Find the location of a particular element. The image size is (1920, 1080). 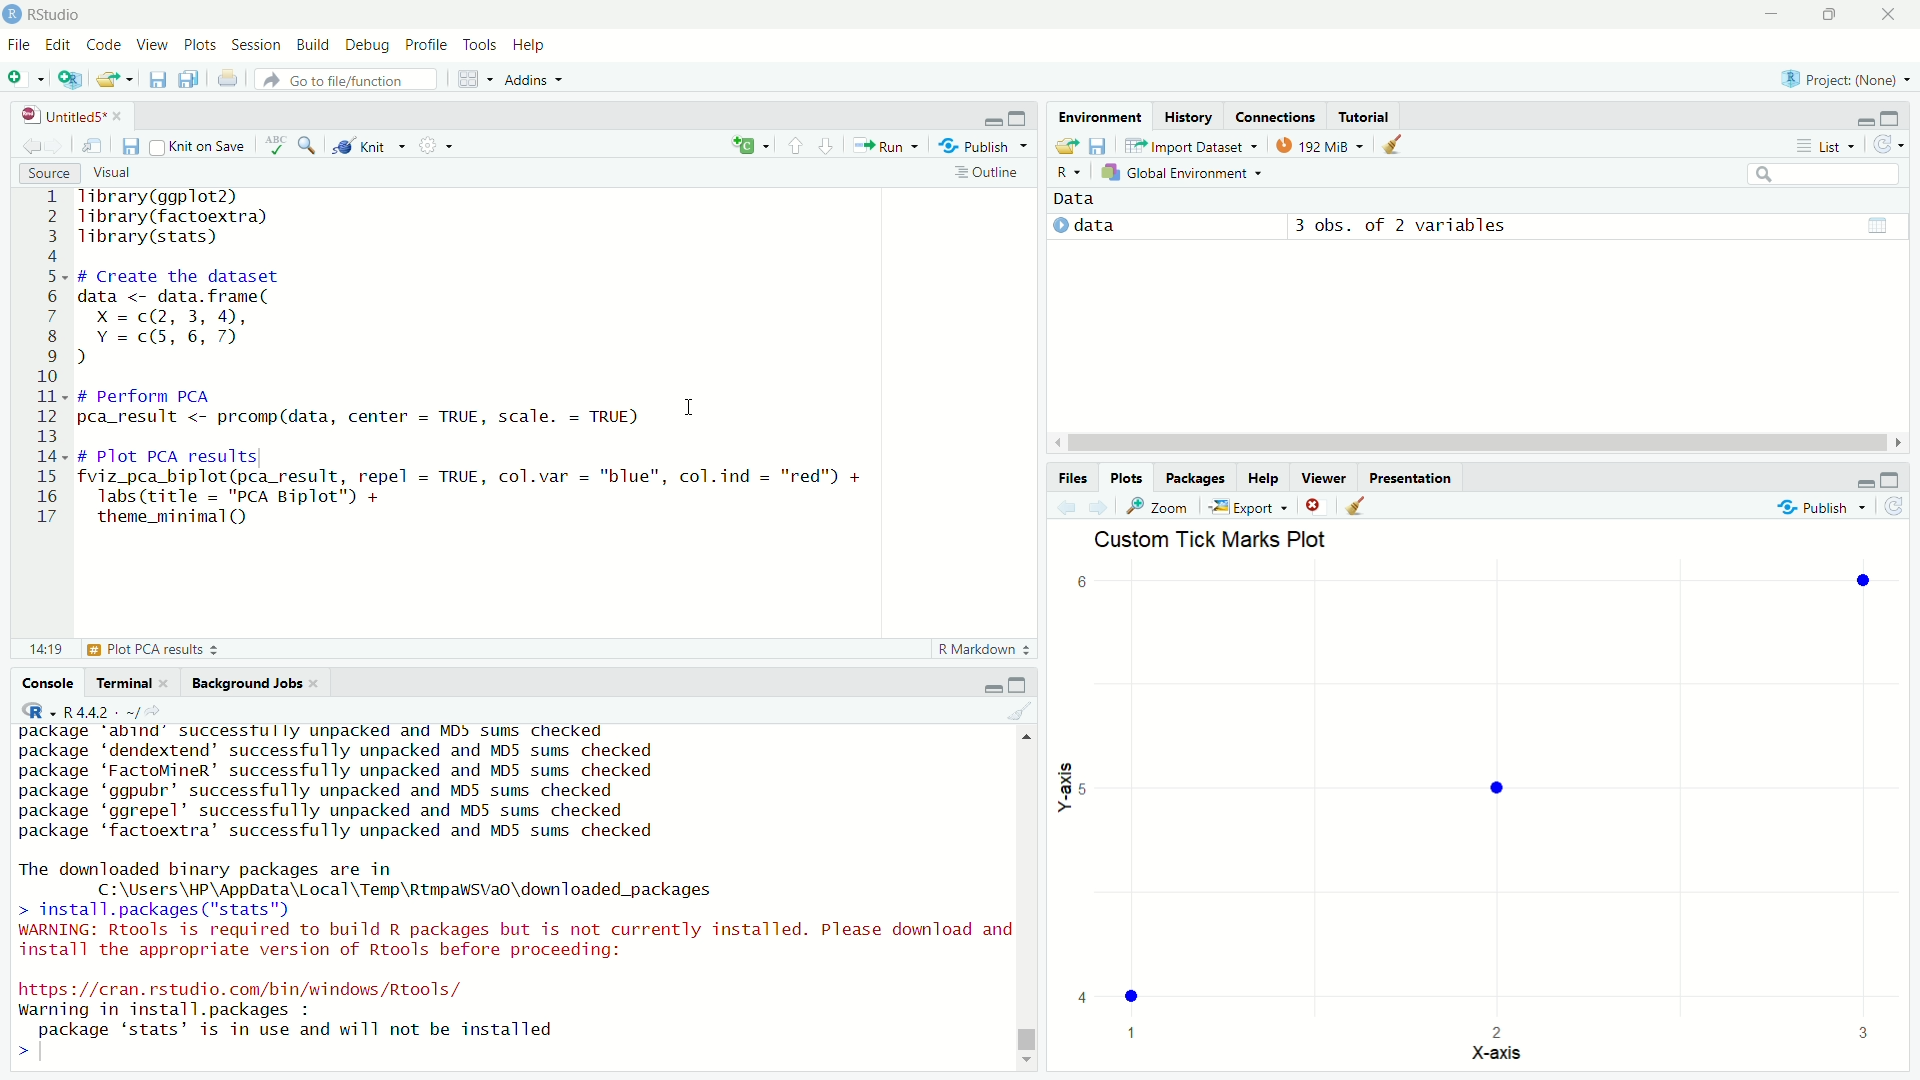

global environment is located at coordinates (1186, 173).